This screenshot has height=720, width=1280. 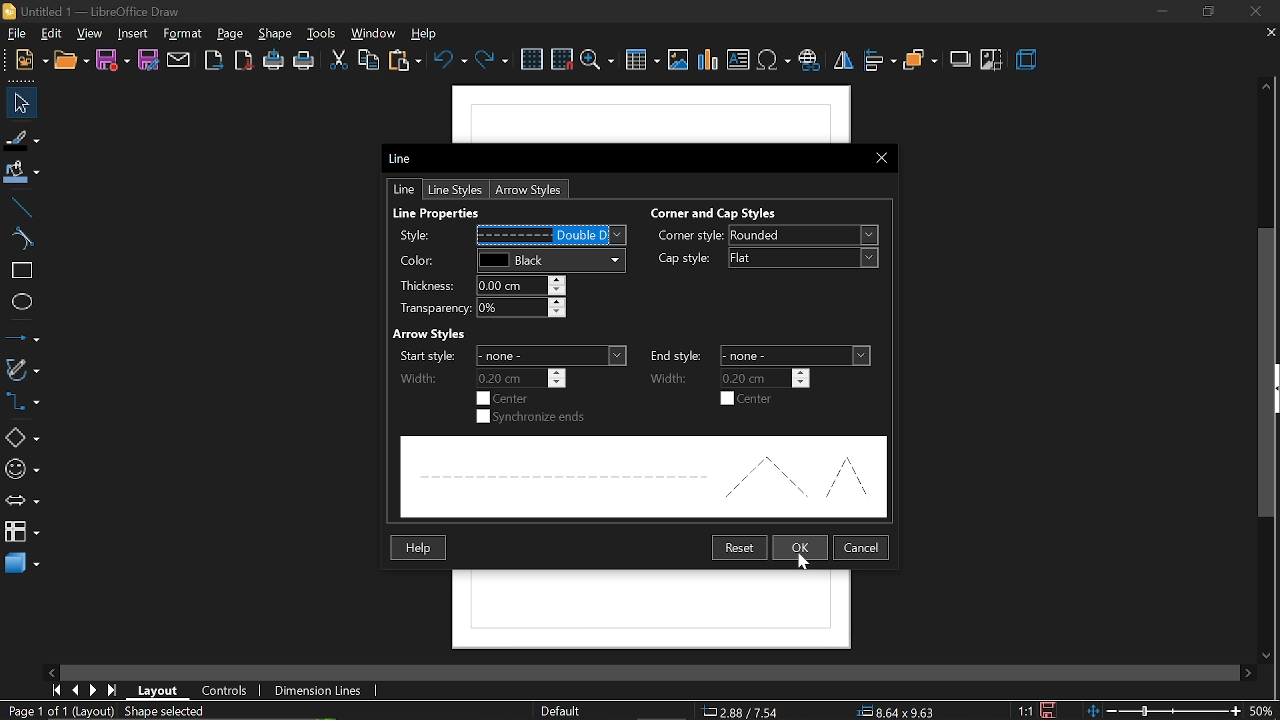 I want to click on 3d shapes, so click(x=21, y=563).